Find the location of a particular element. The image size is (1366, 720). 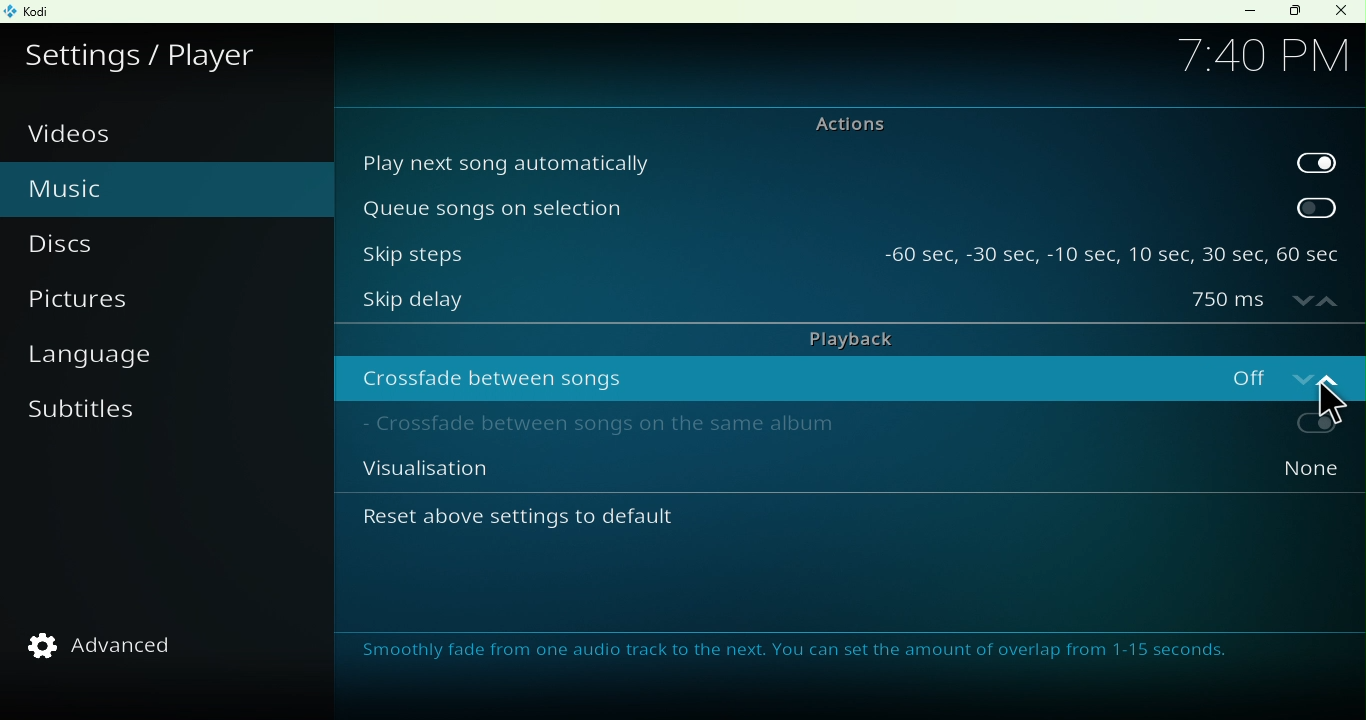

Videos is located at coordinates (83, 134).